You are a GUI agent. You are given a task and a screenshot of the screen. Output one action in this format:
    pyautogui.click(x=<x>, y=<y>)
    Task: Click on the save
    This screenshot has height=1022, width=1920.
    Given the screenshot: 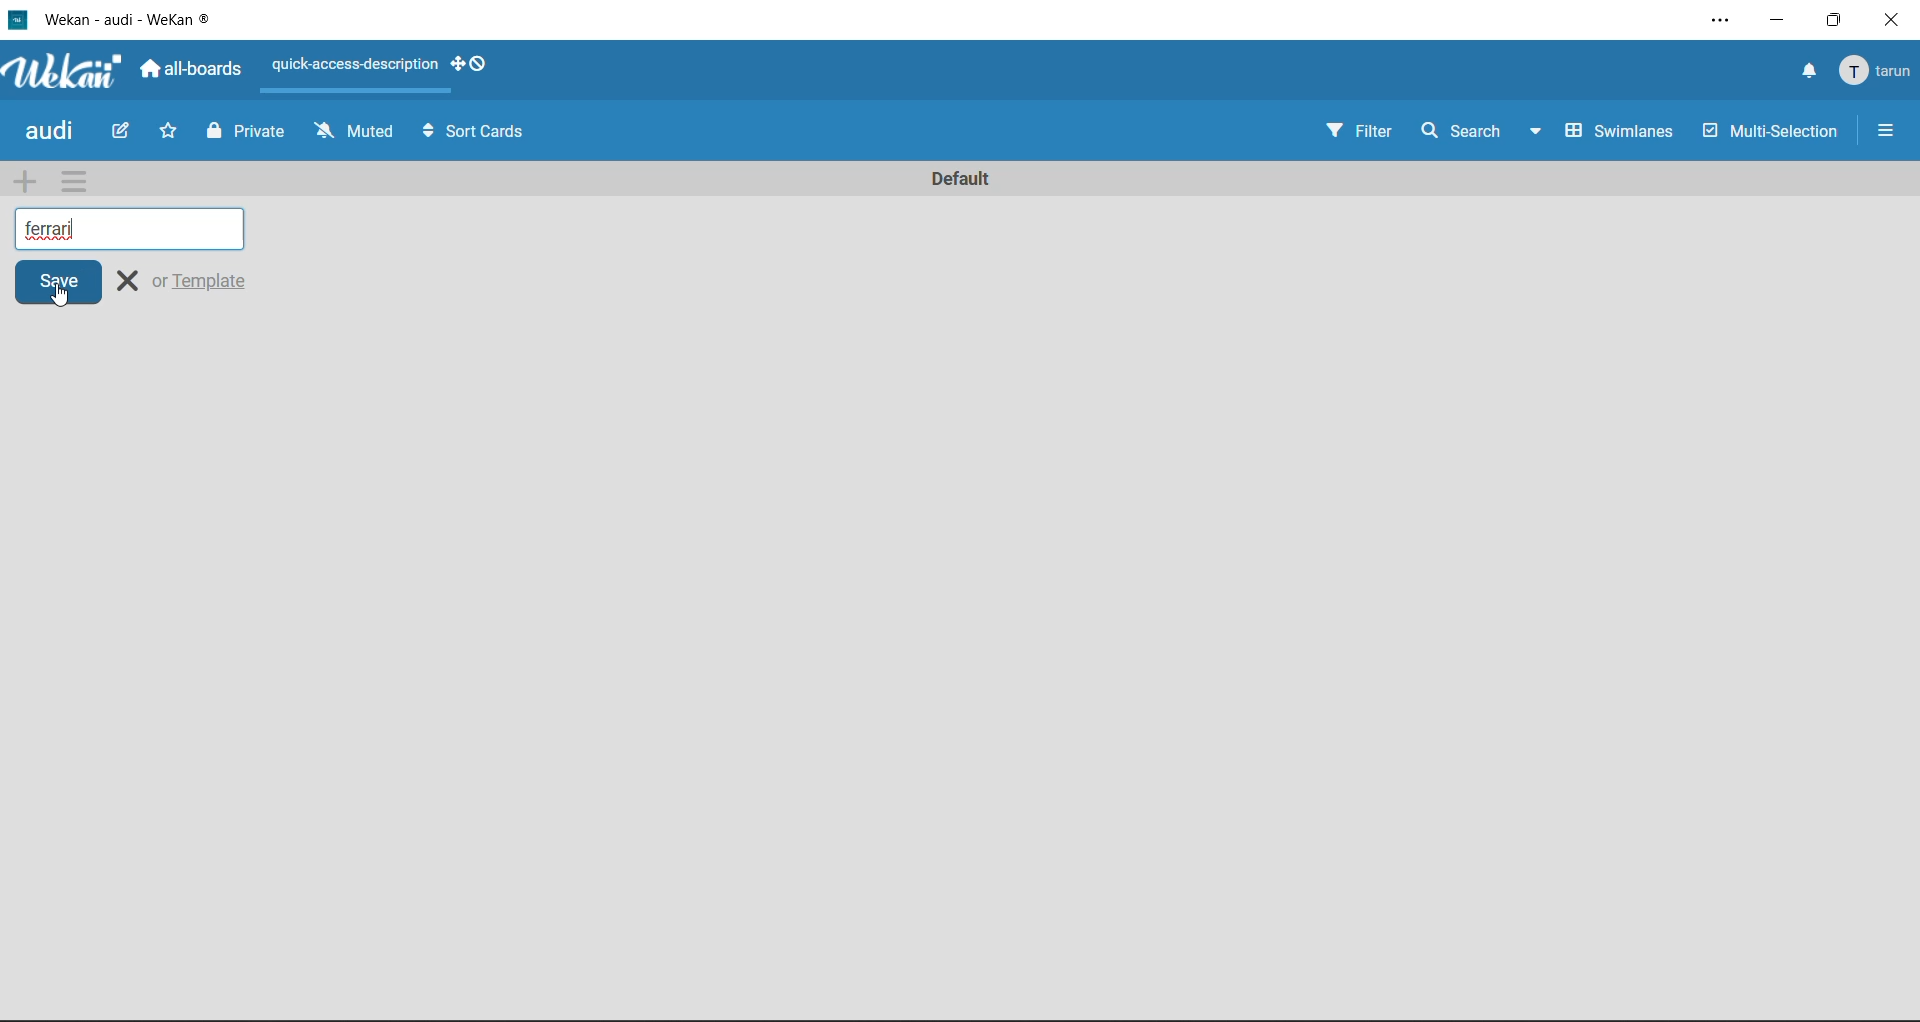 What is the action you would take?
    pyautogui.click(x=57, y=283)
    